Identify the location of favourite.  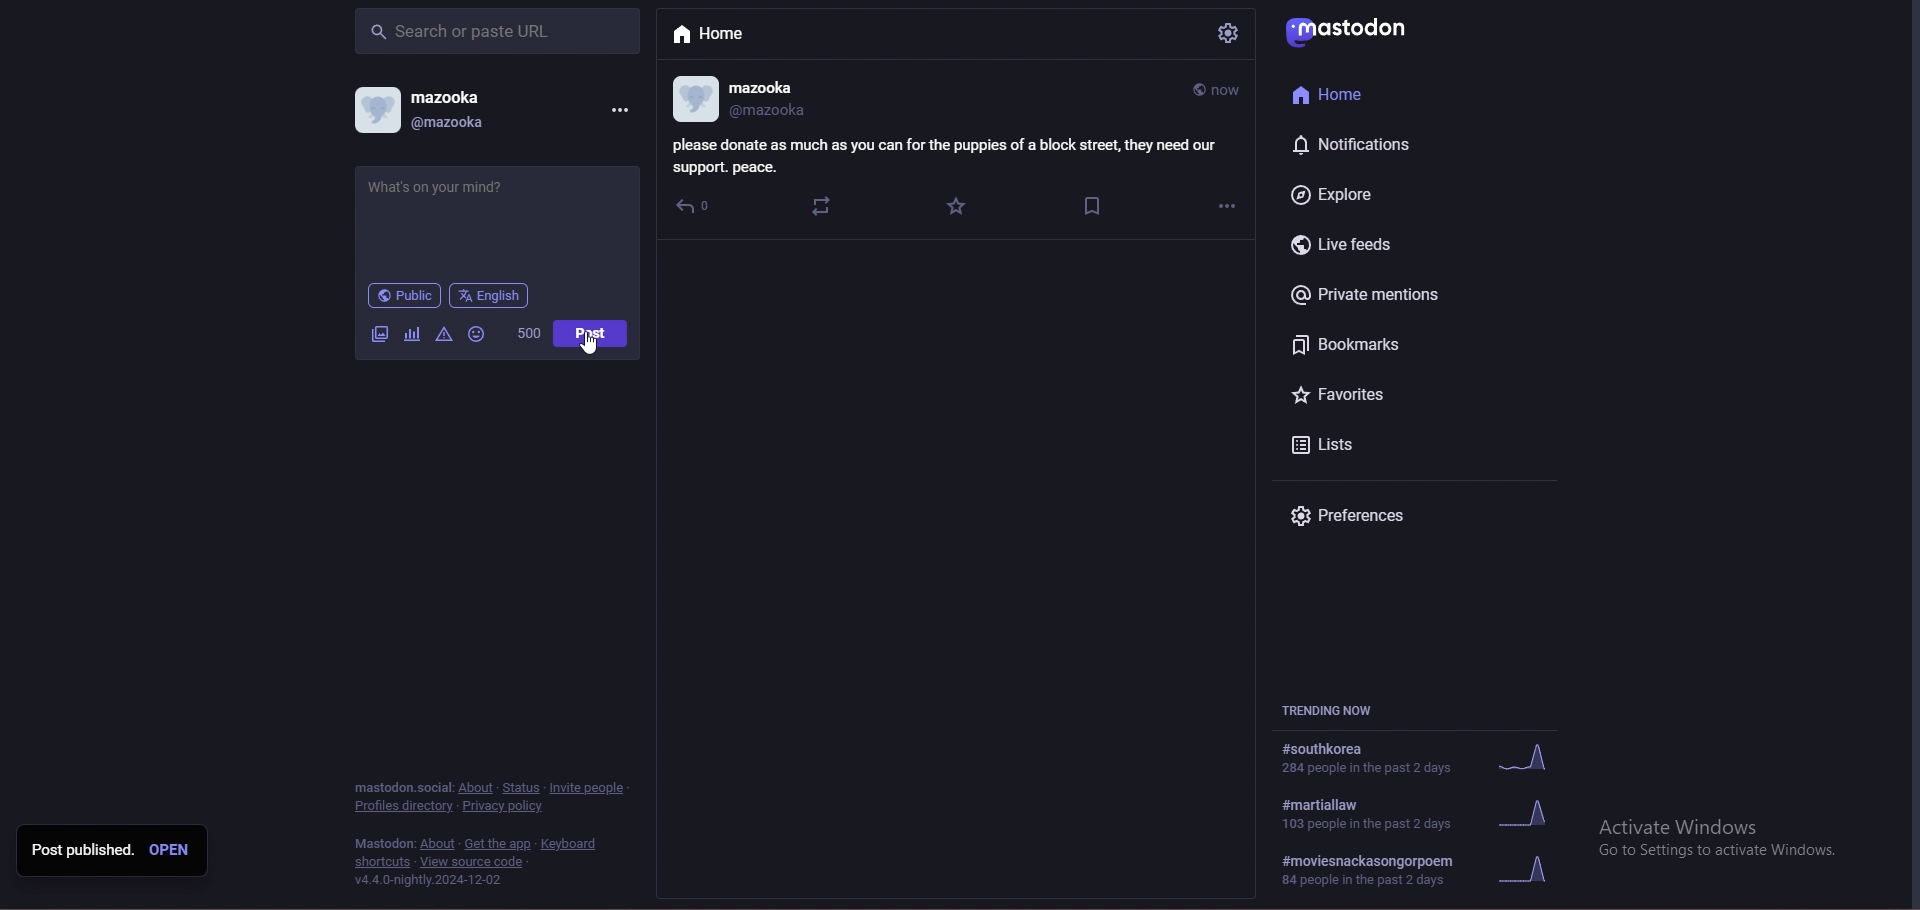
(958, 206).